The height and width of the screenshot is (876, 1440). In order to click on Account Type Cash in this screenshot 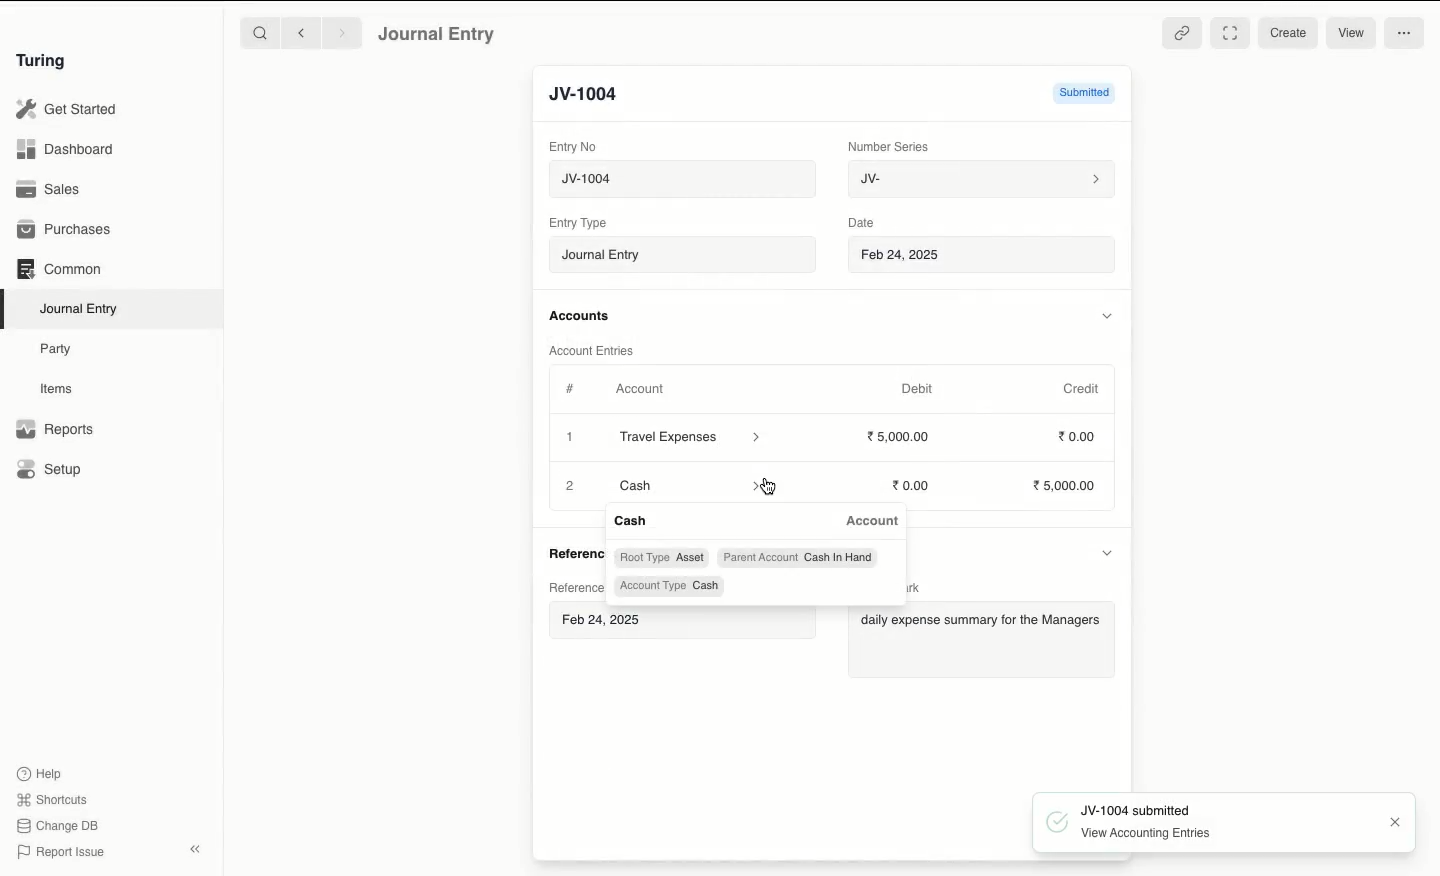, I will do `click(671, 586)`.